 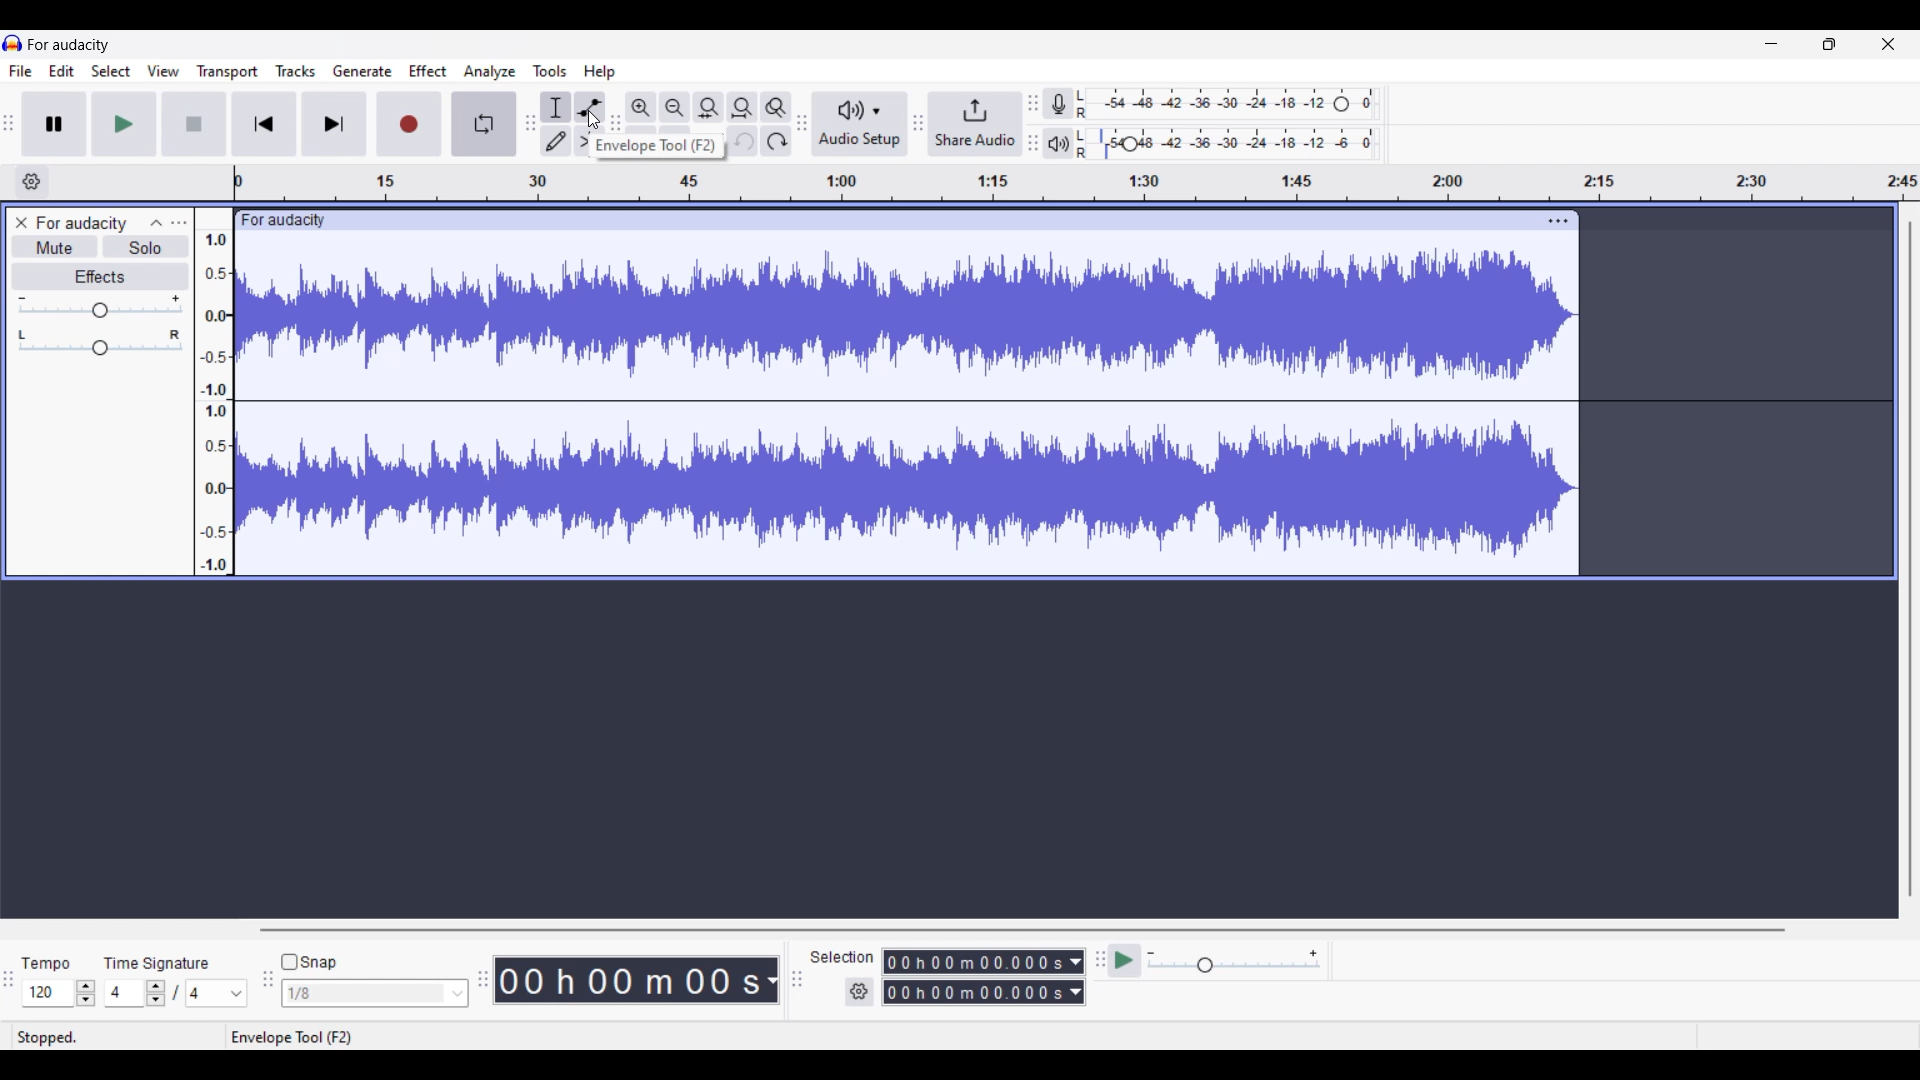 I want to click on Effects, so click(x=100, y=276).